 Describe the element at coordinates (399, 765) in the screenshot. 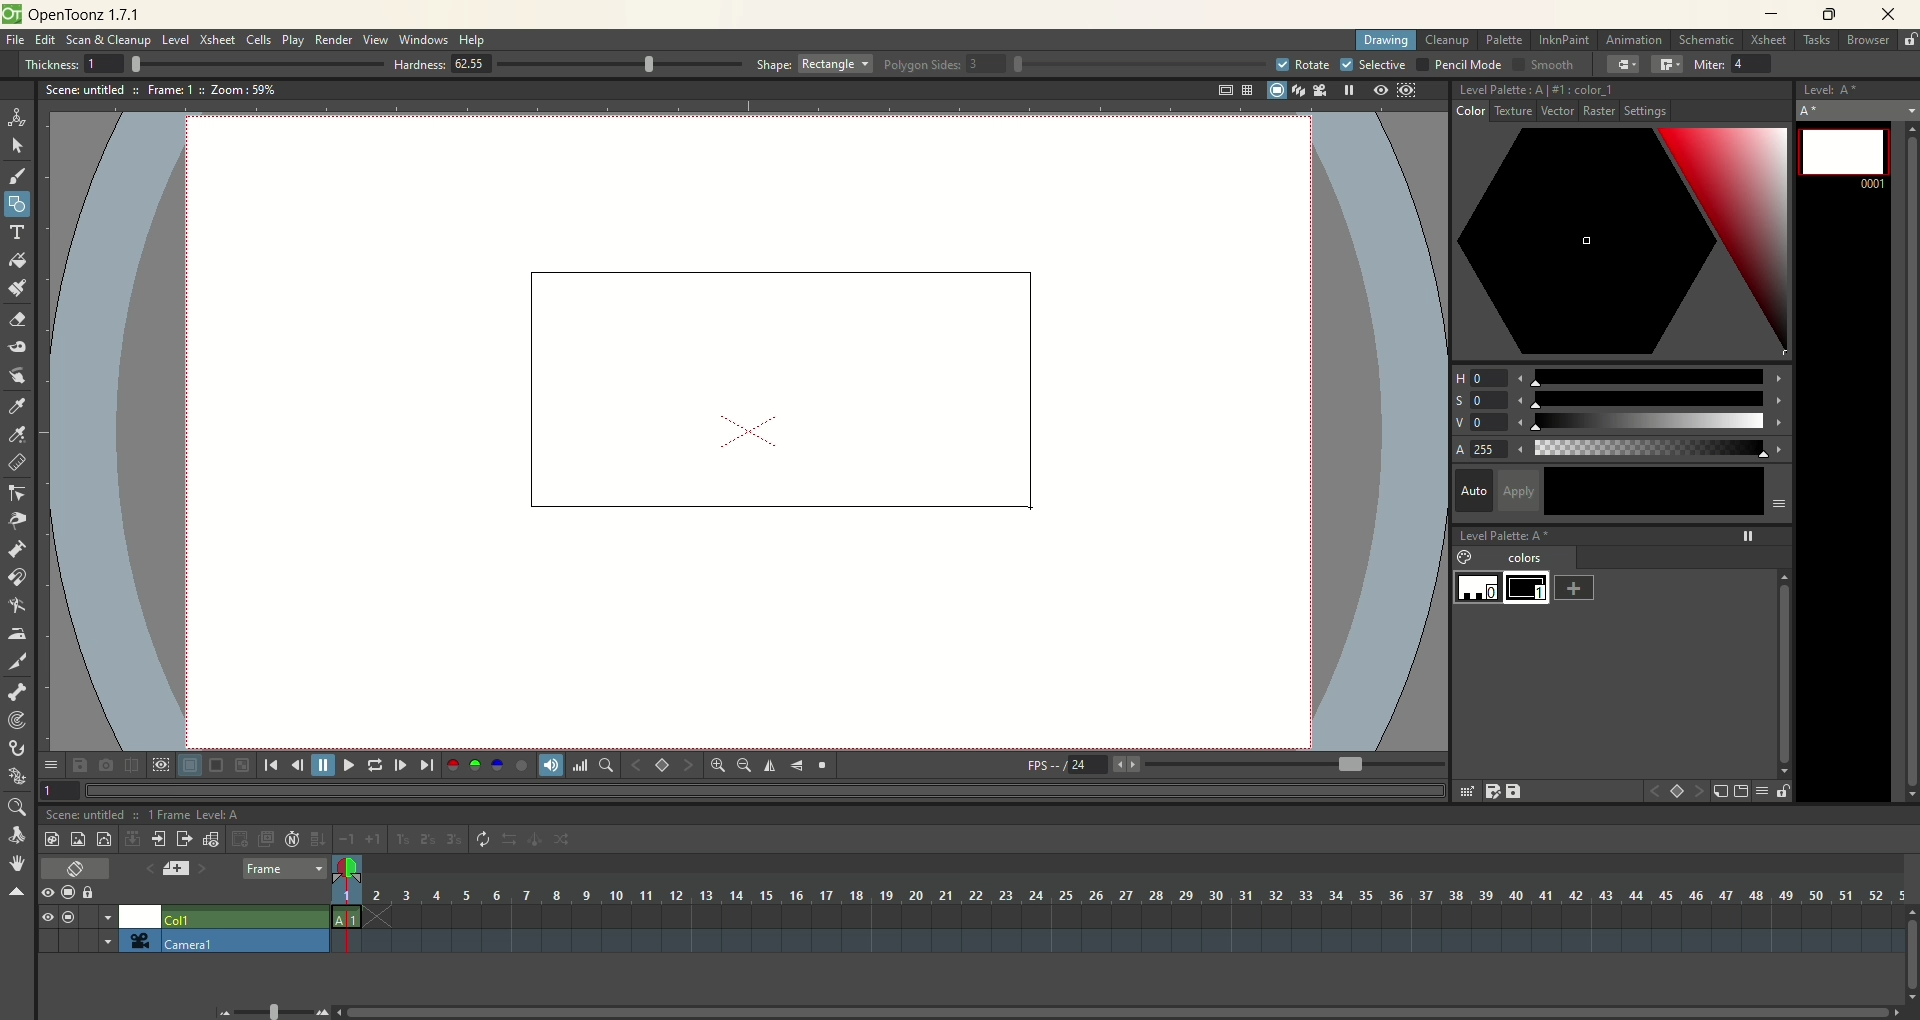

I see `next frame` at that location.